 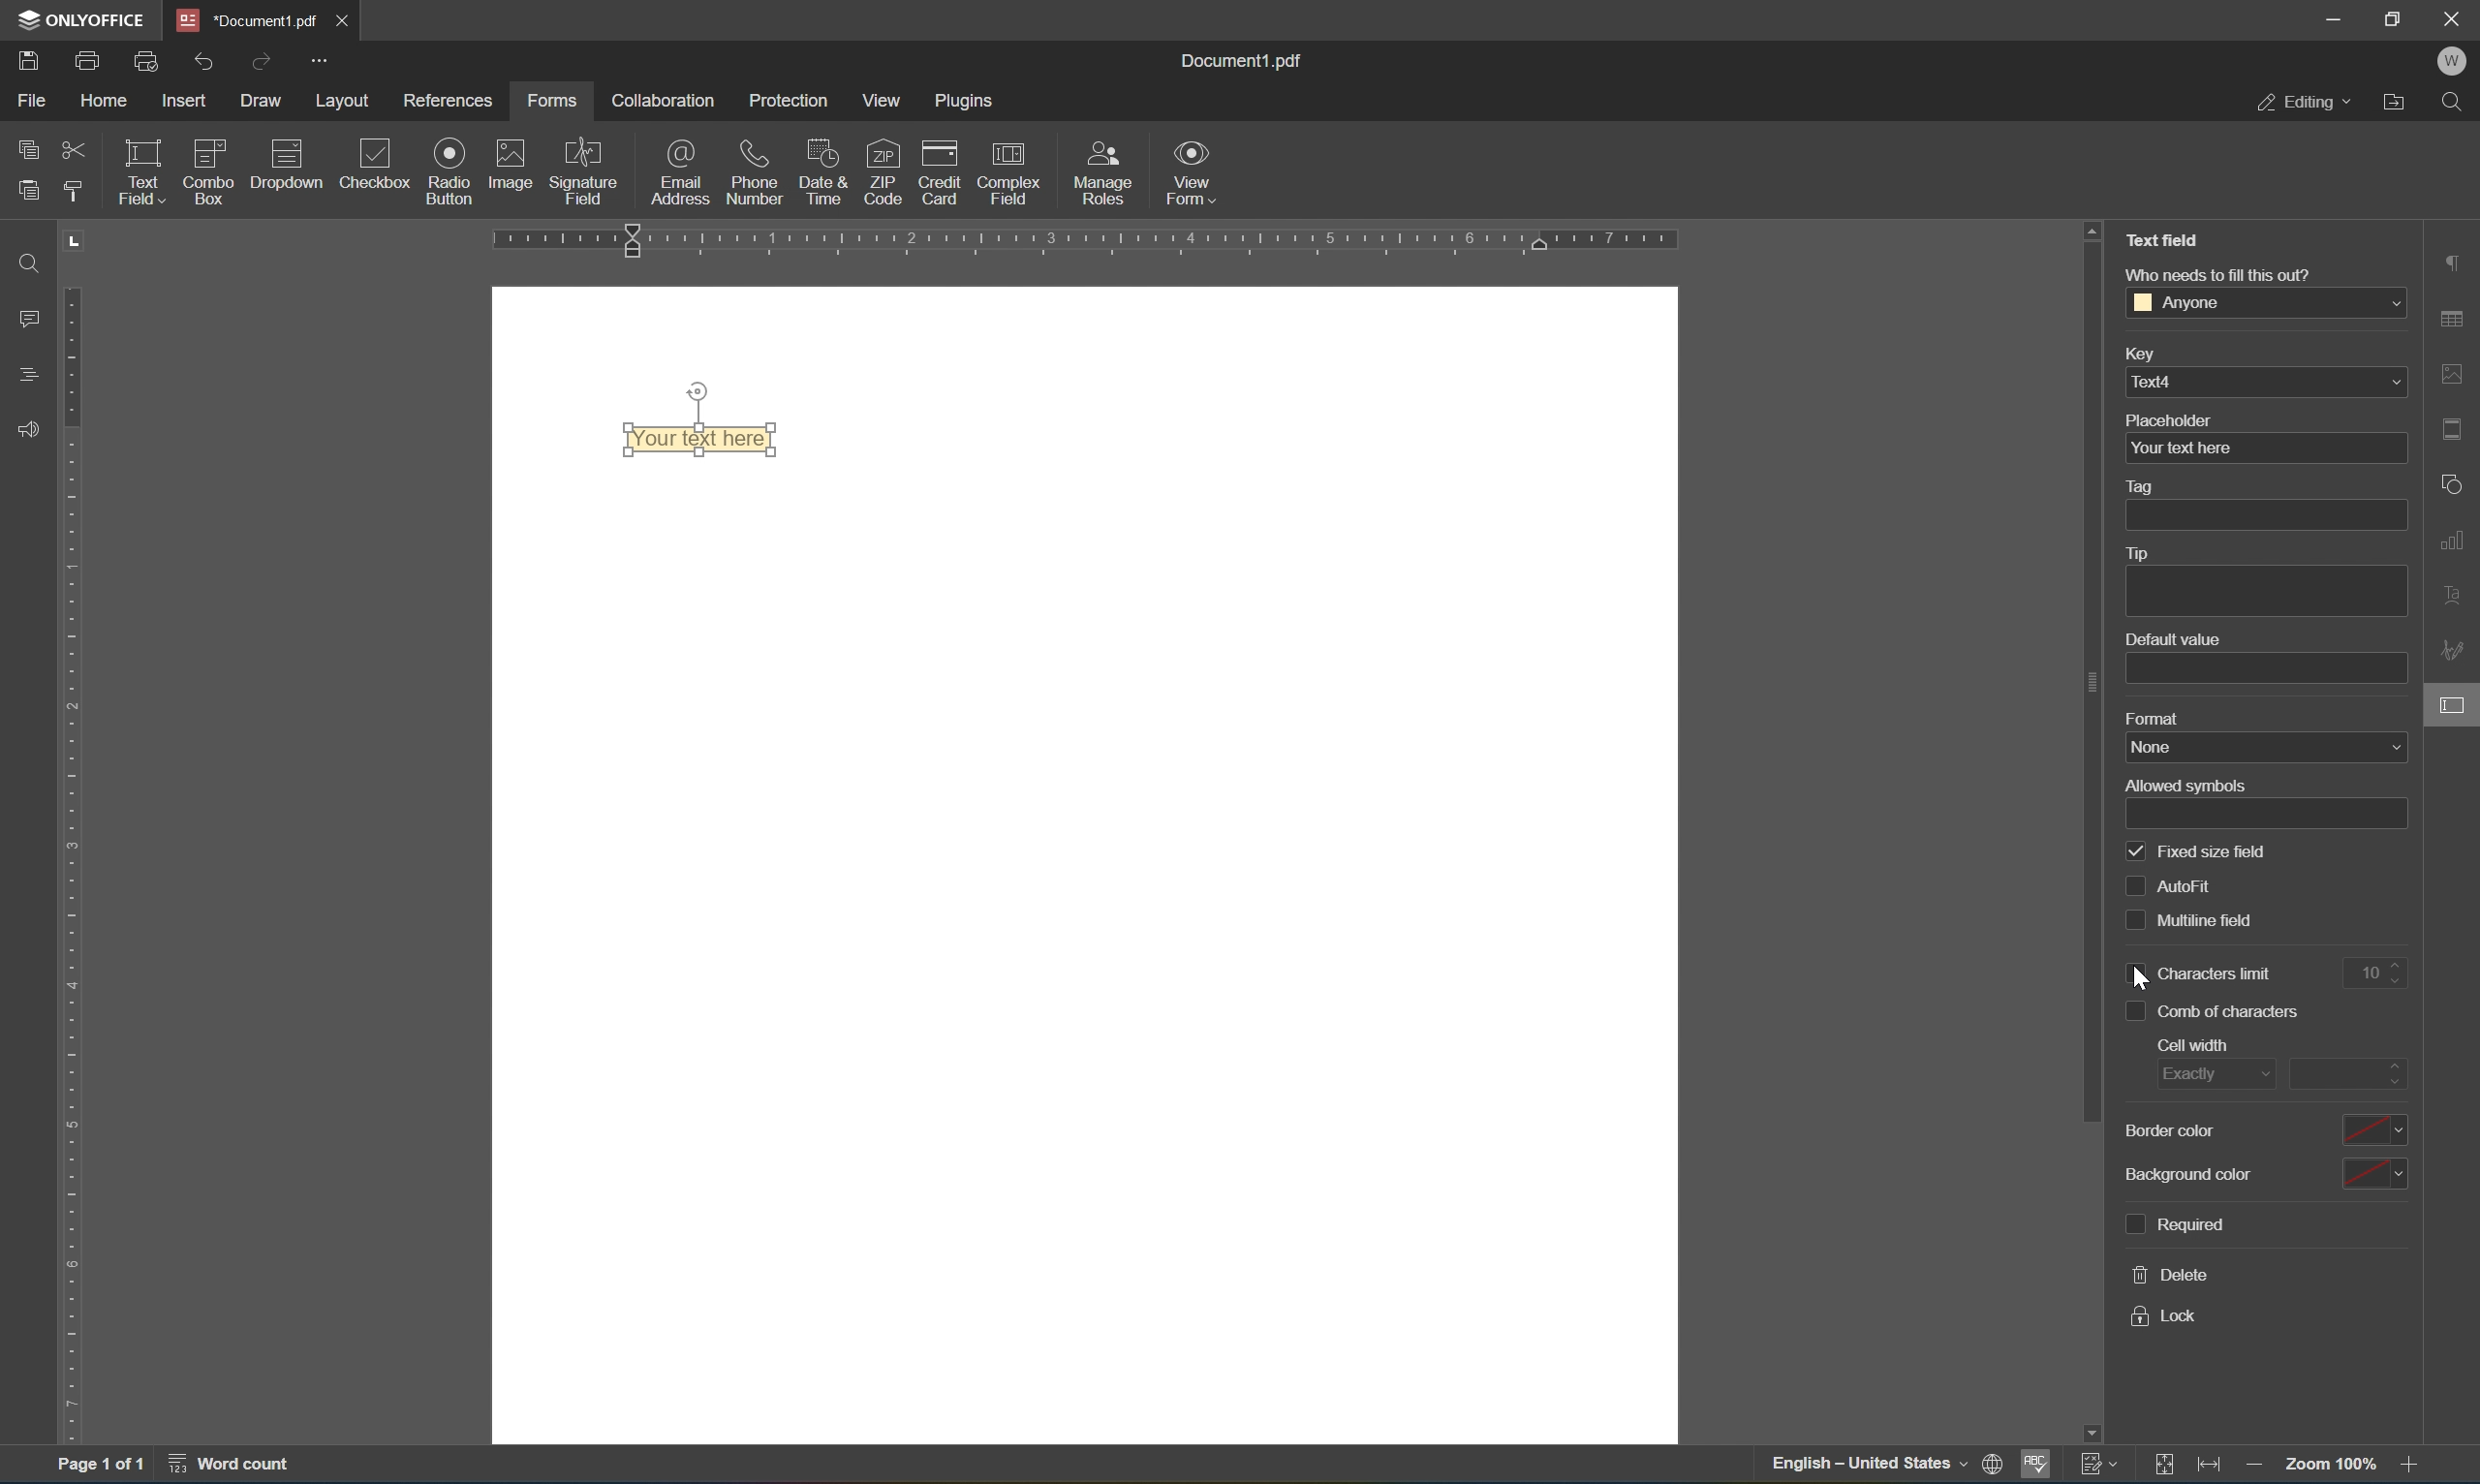 I want to click on plugins, so click(x=961, y=100).